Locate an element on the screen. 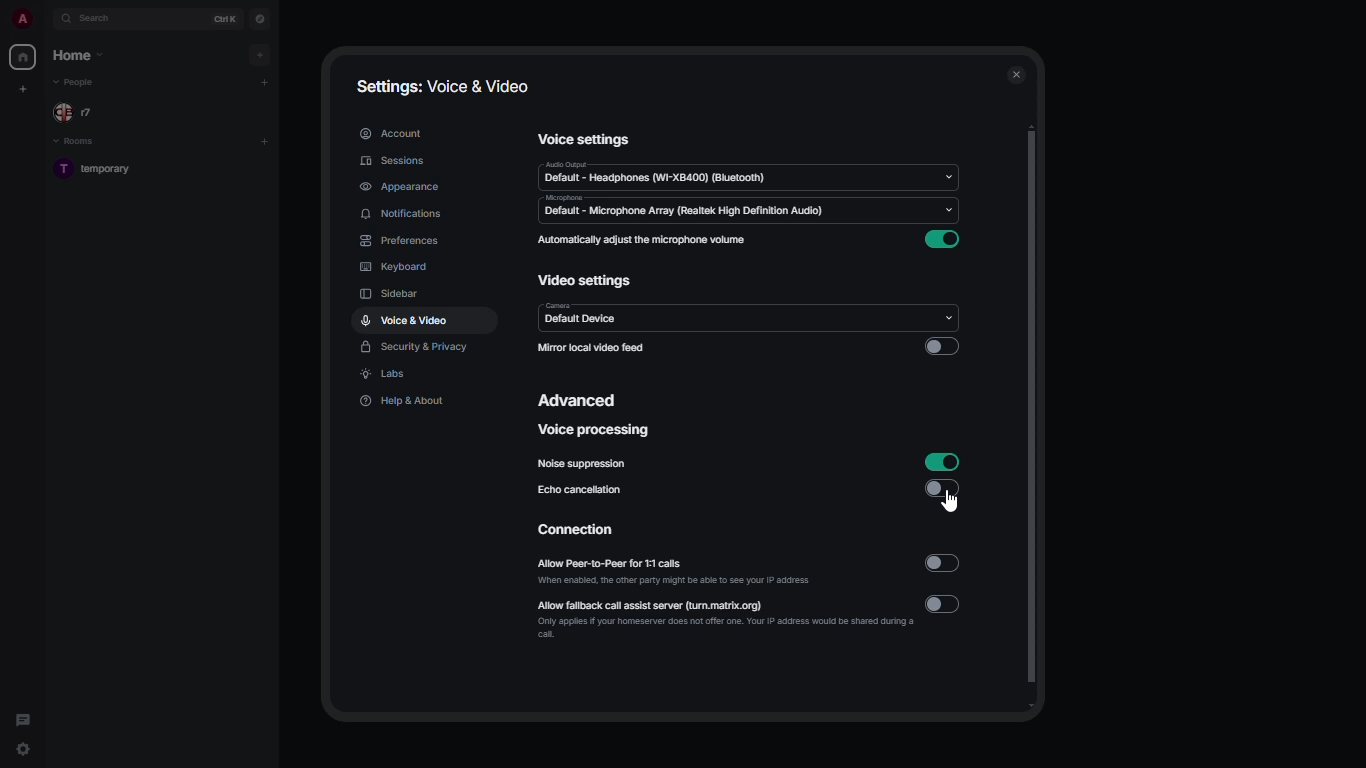 The height and width of the screenshot is (768, 1366). quick settings is located at coordinates (23, 750).